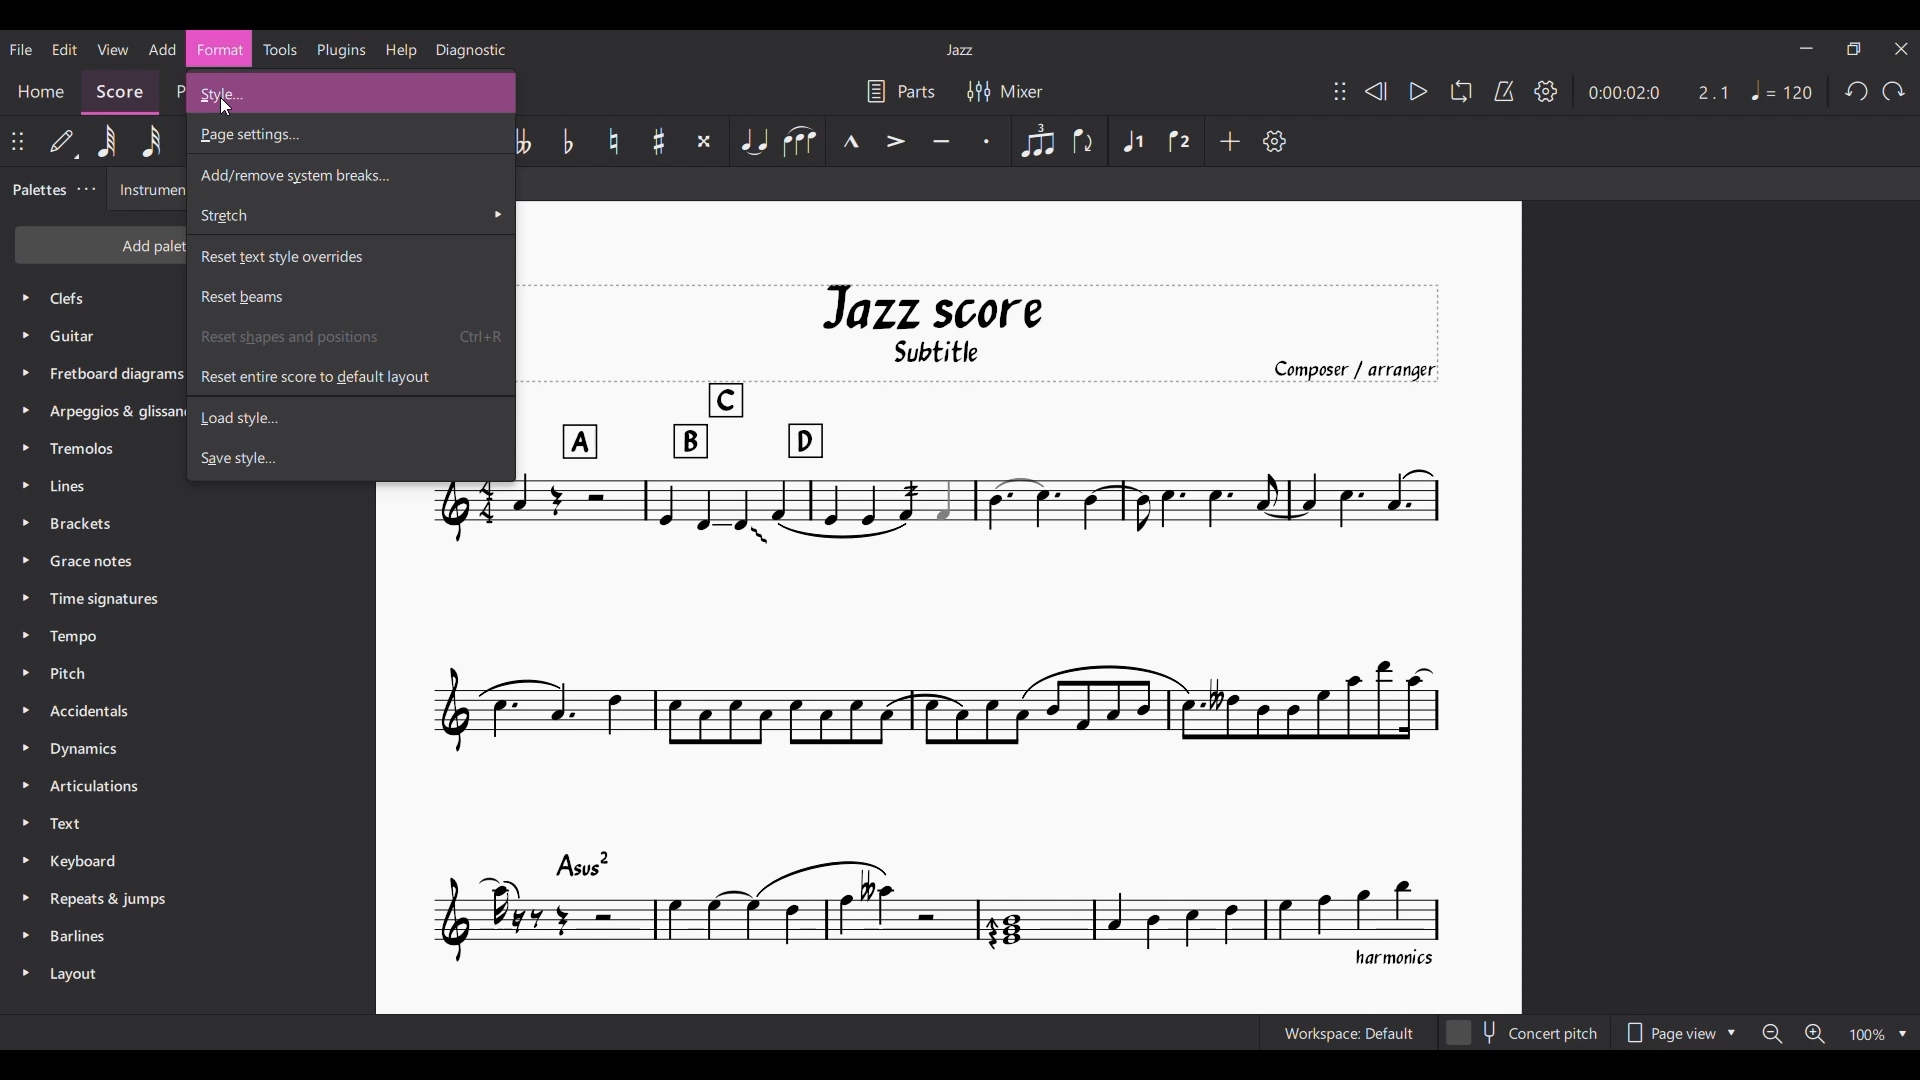 This screenshot has width=1920, height=1080. I want to click on Add/Remove system breaks, so click(351, 174).